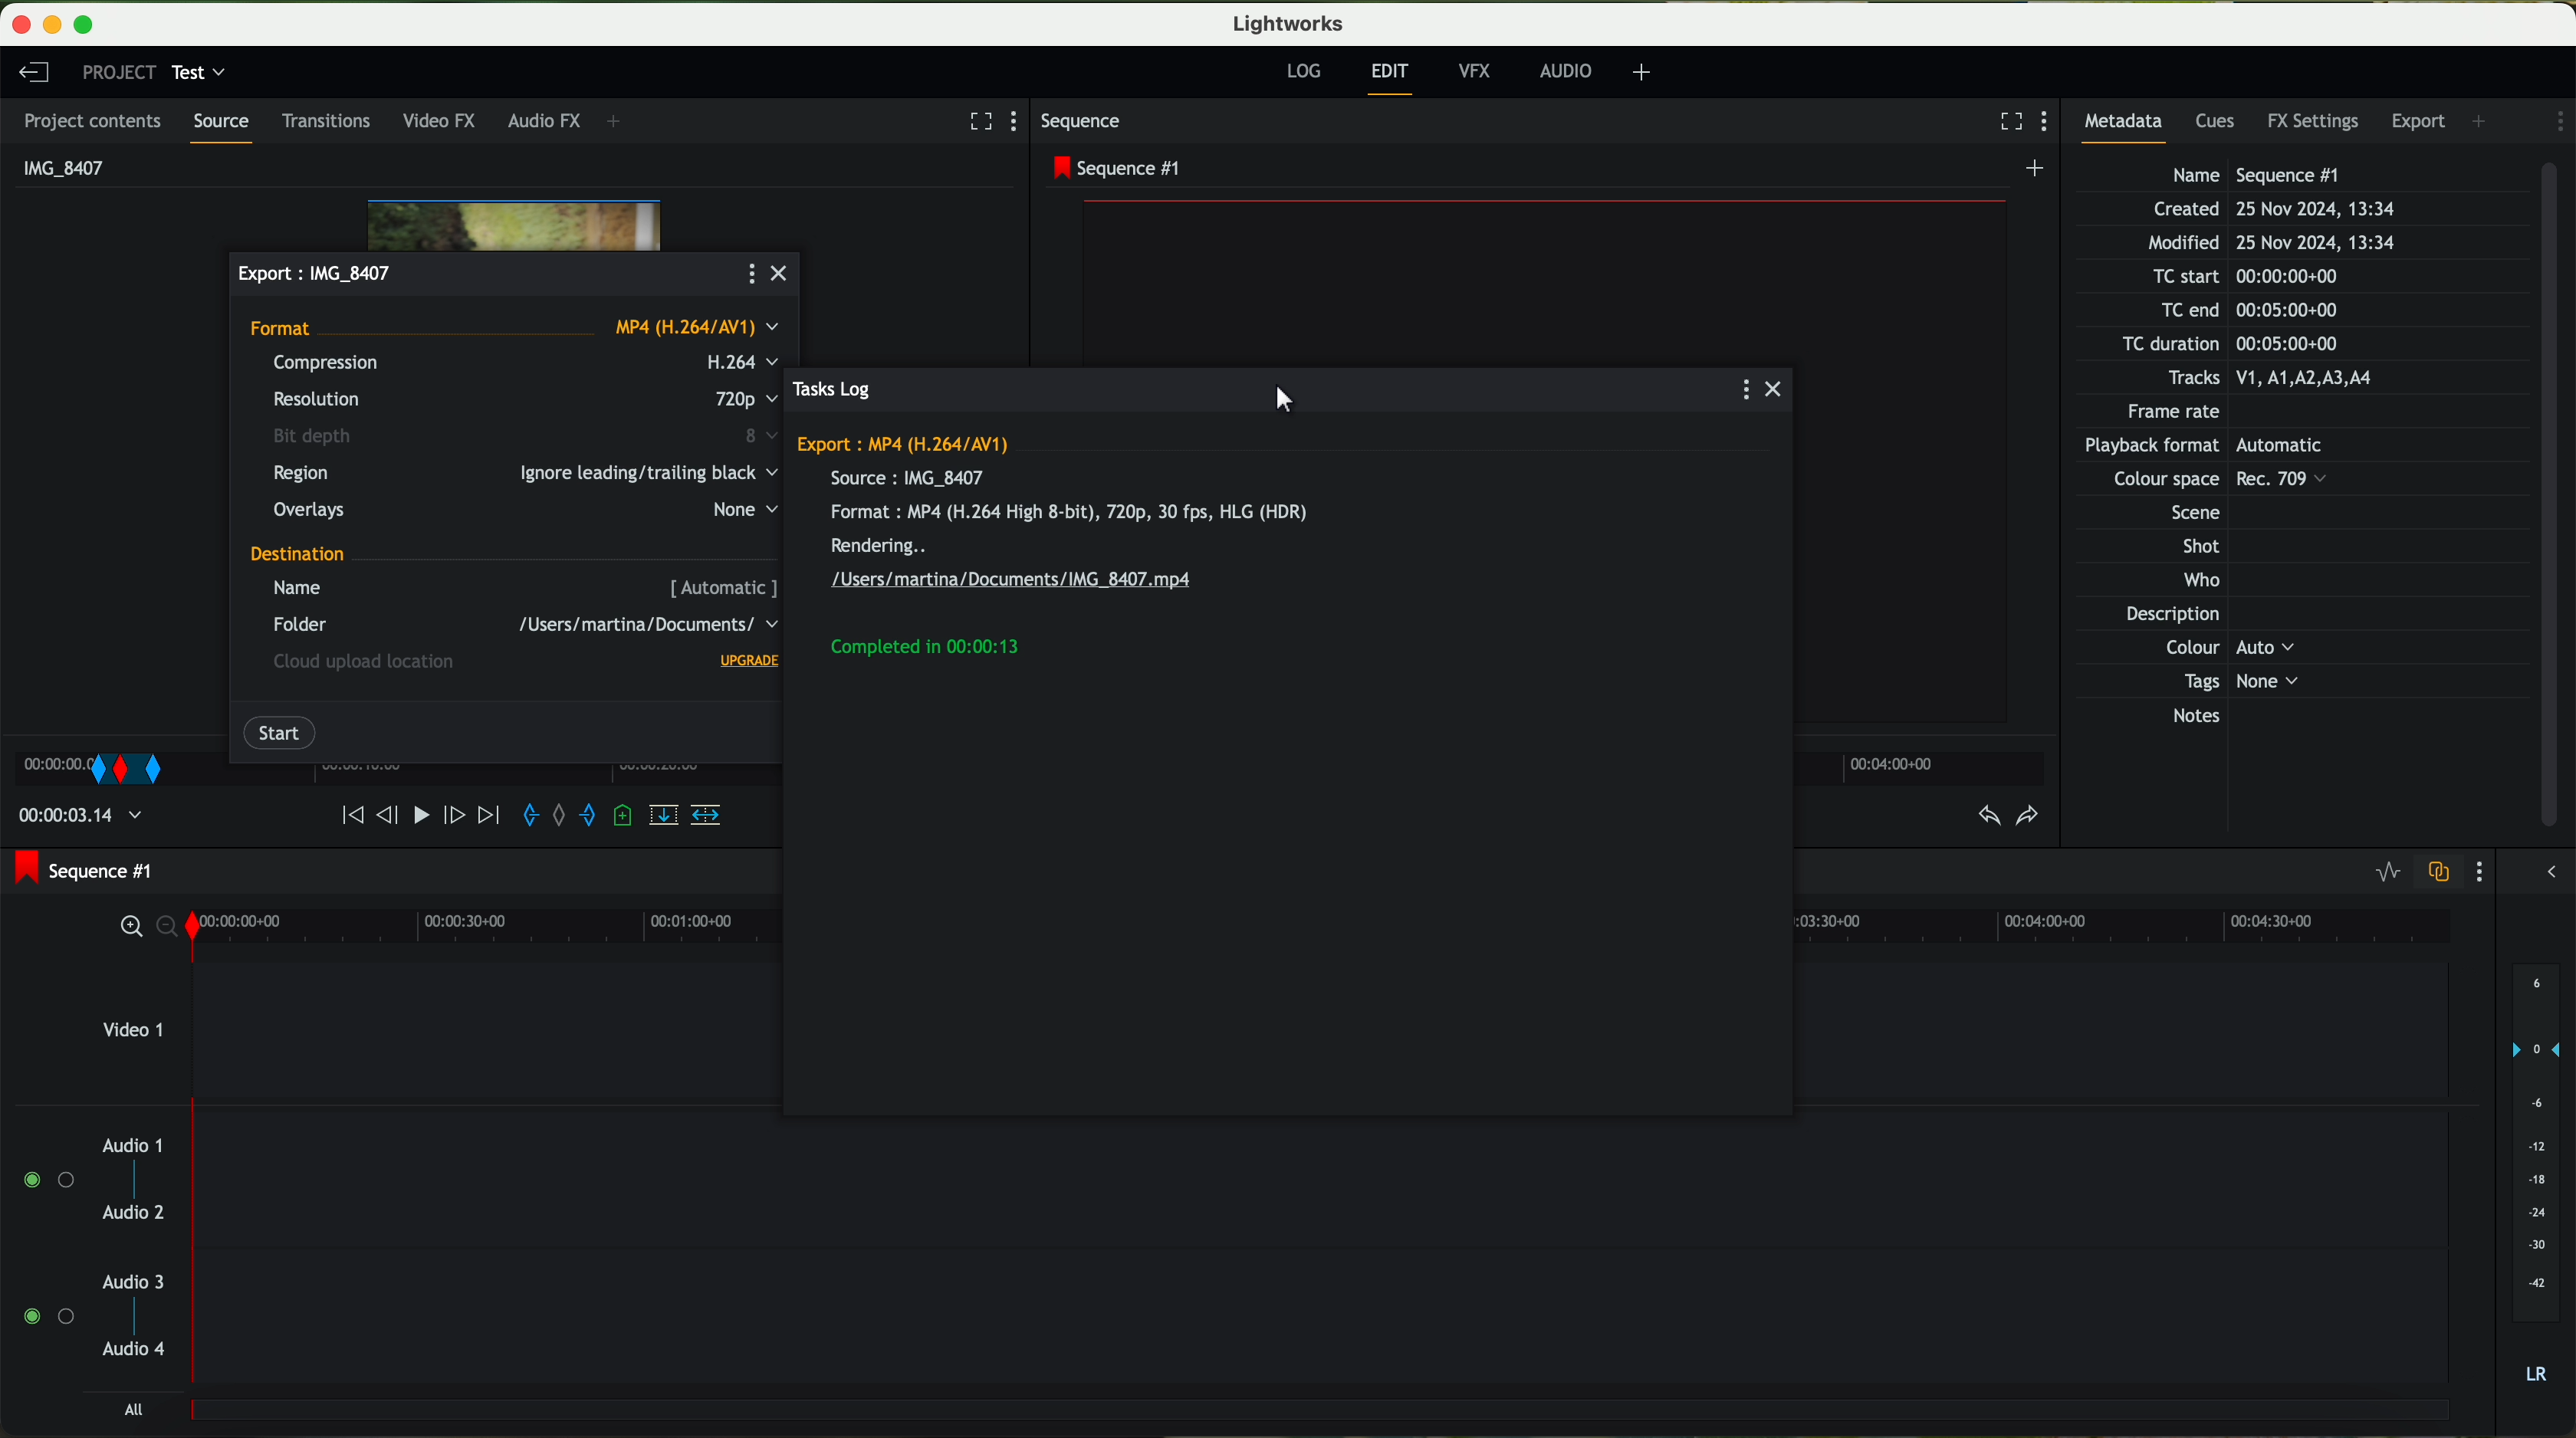  Describe the element at coordinates (1238, 1028) in the screenshot. I see `video 1` at that location.